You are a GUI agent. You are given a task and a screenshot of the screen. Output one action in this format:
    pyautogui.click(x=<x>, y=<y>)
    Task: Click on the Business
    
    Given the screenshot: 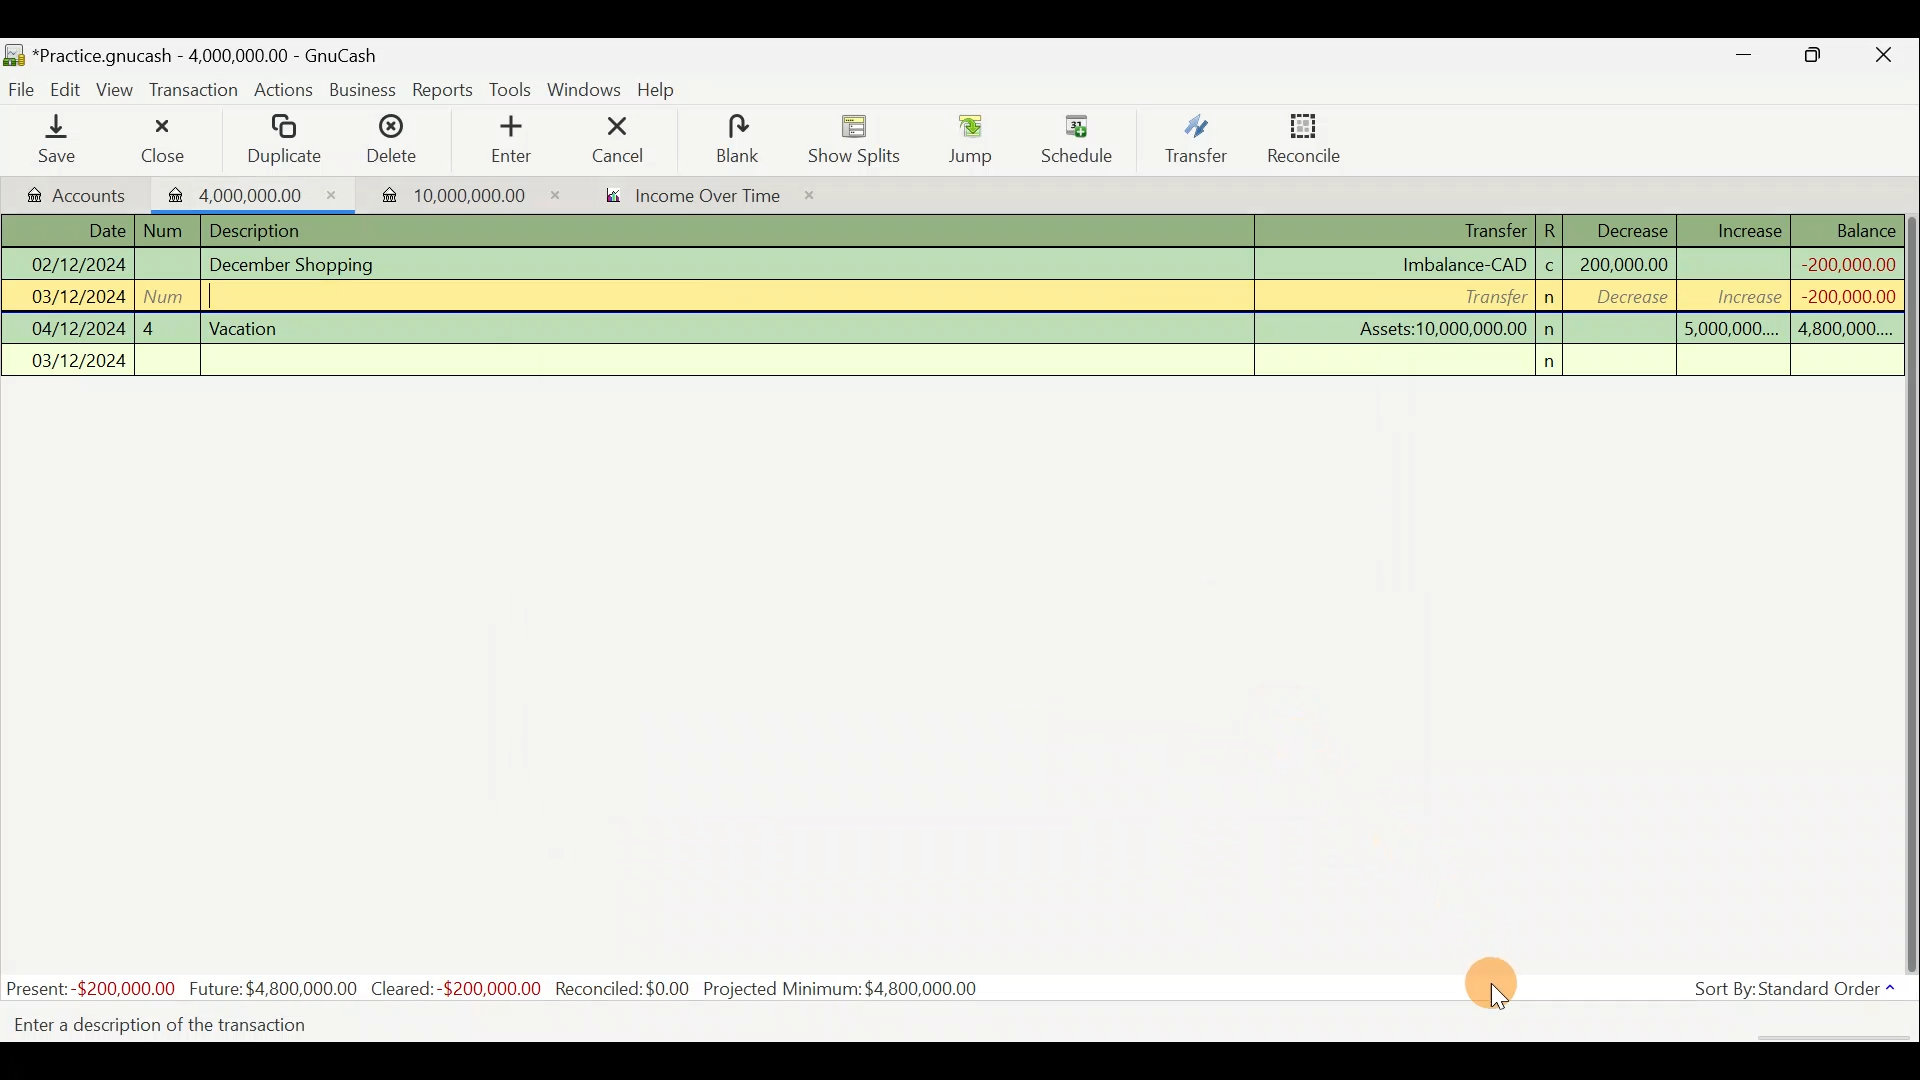 What is the action you would take?
    pyautogui.click(x=364, y=90)
    